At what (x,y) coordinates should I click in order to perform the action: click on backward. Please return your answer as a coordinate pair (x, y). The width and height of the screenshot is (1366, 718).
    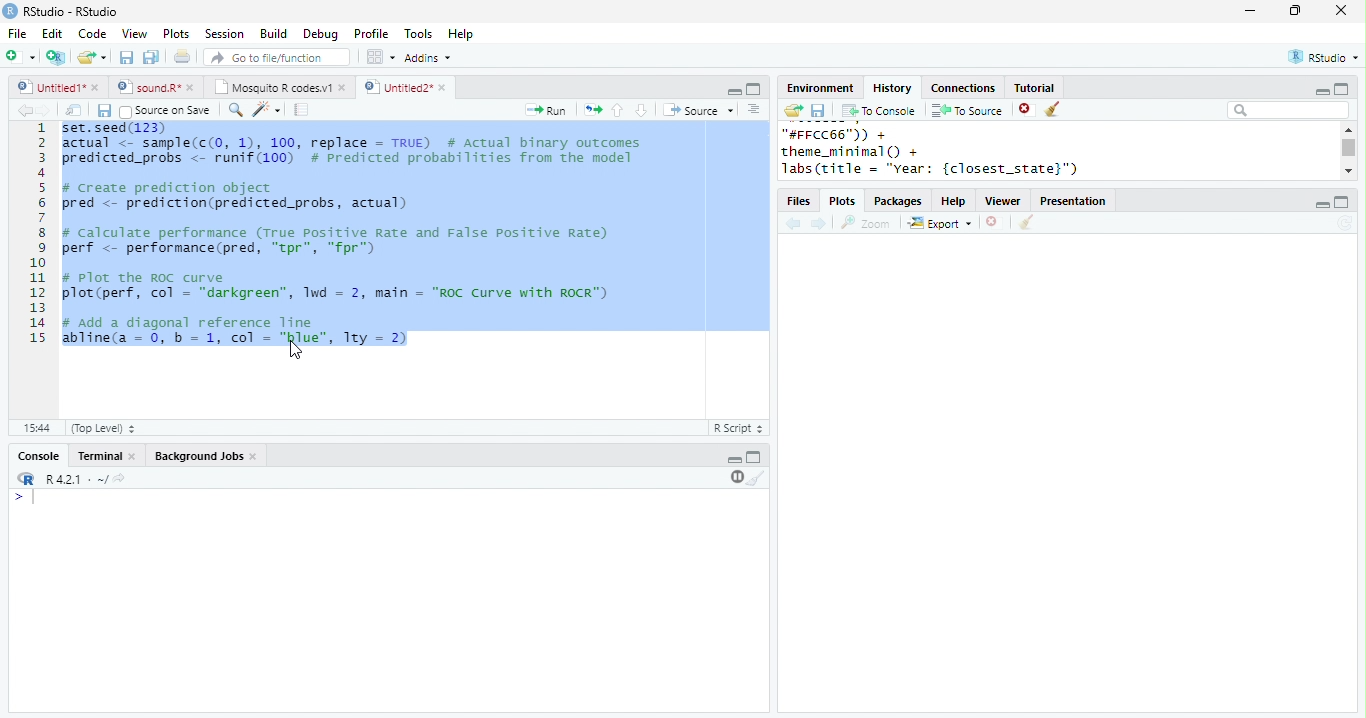
    Looking at the image, I should click on (24, 110).